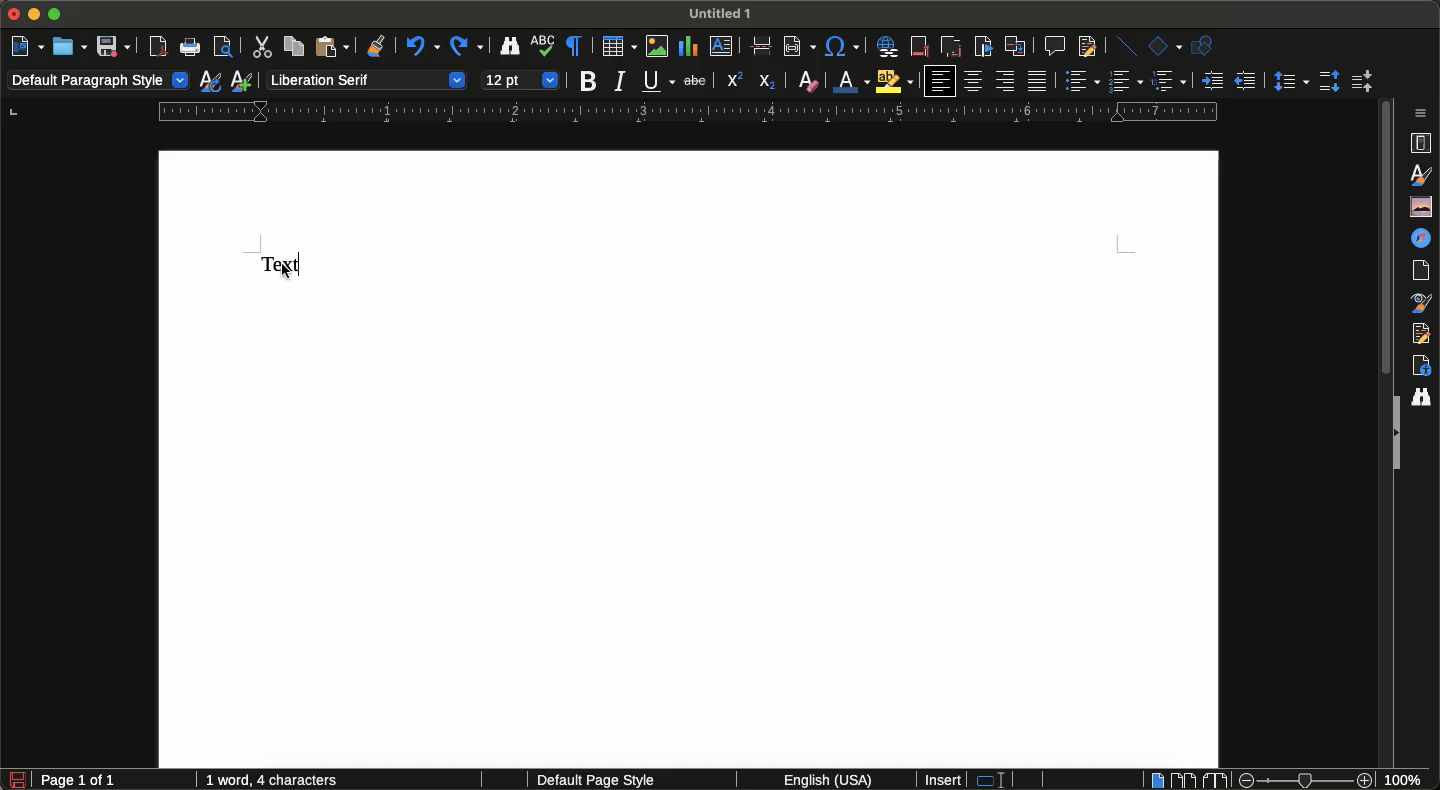 The height and width of the screenshot is (790, 1440). I want to click on Italics, so click(620, 82).